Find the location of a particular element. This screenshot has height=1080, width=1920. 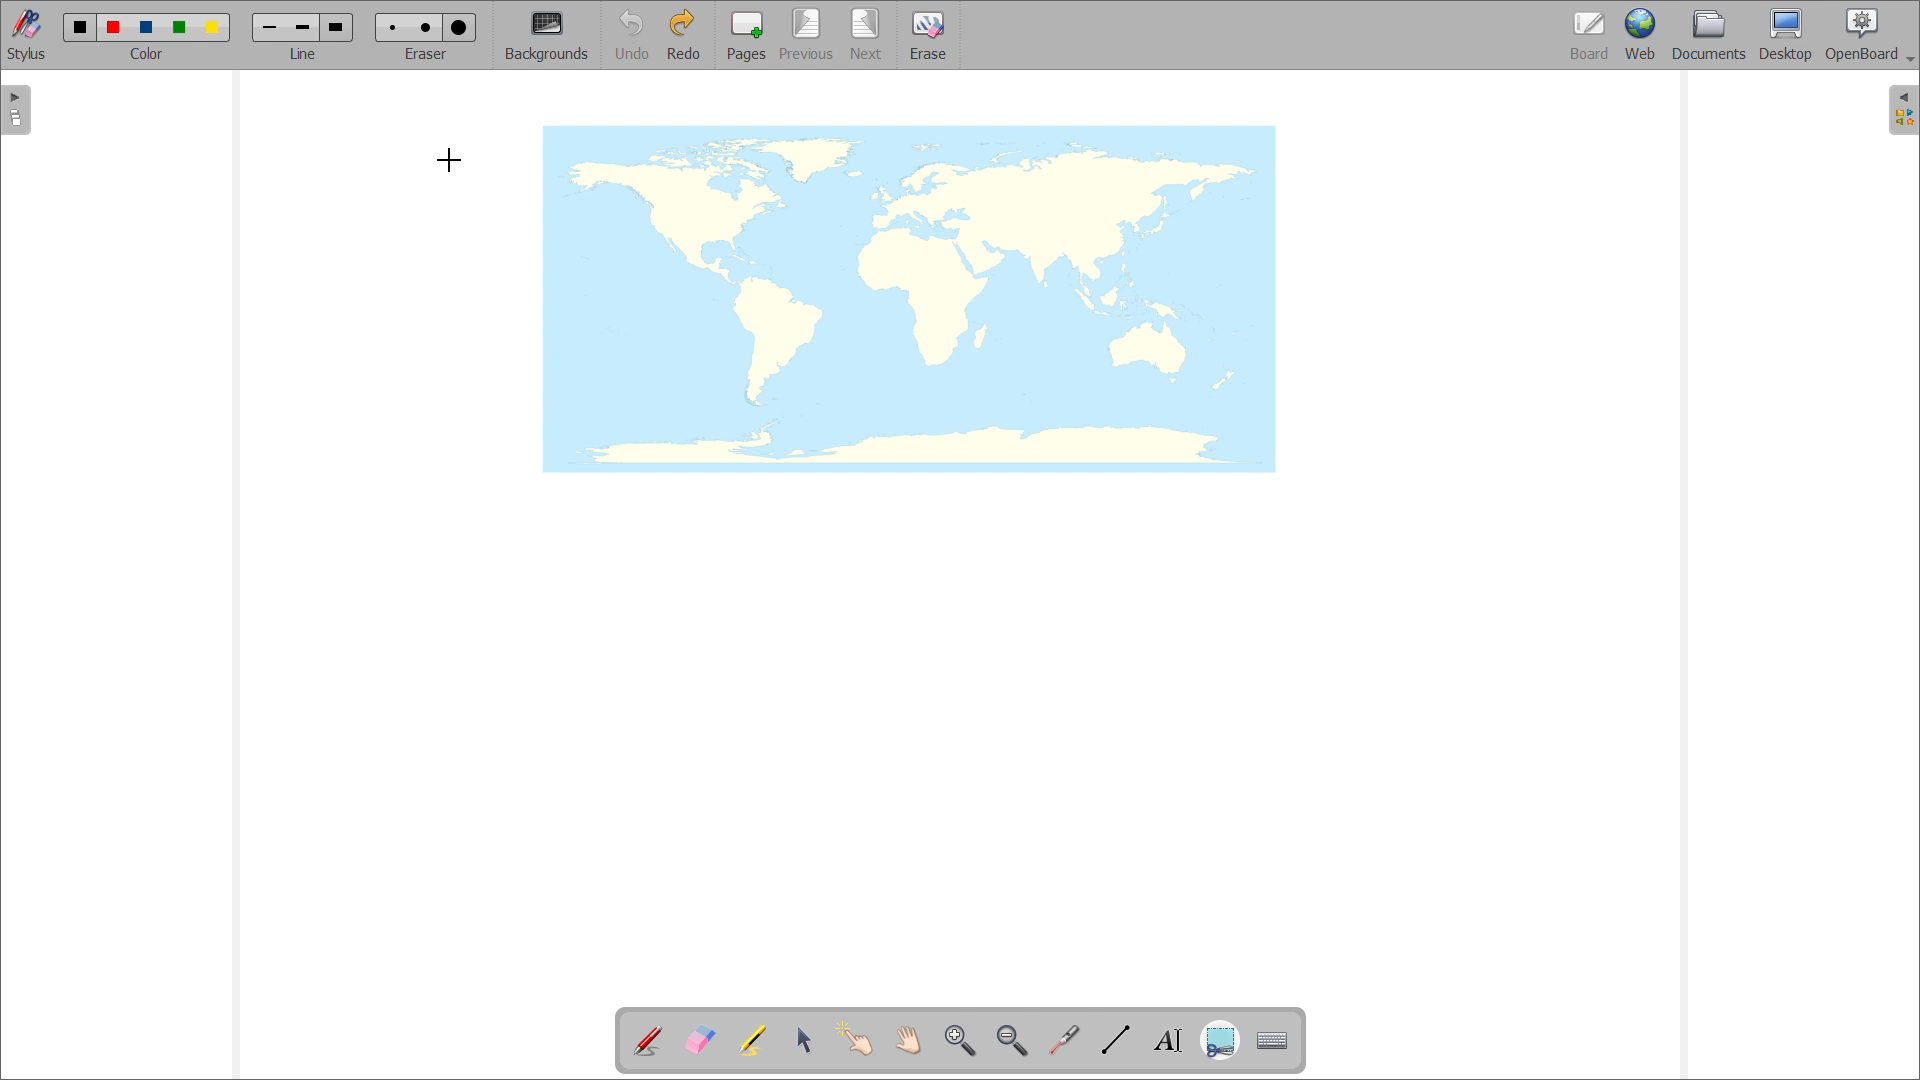

next page is located at coordinates (867, 34).